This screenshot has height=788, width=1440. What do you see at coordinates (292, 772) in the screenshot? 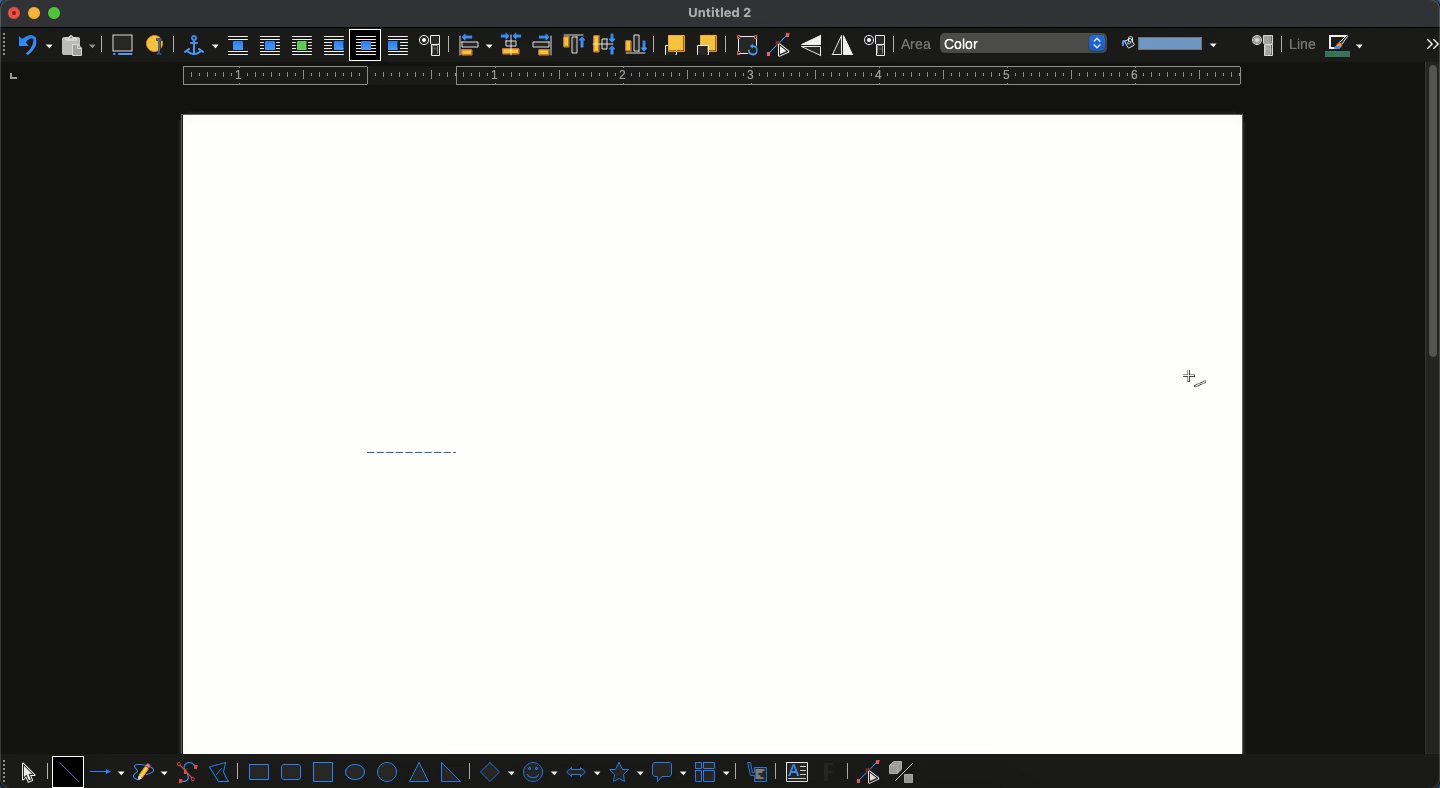
I see `rounded rectangle` at bounding box center [292, 772].